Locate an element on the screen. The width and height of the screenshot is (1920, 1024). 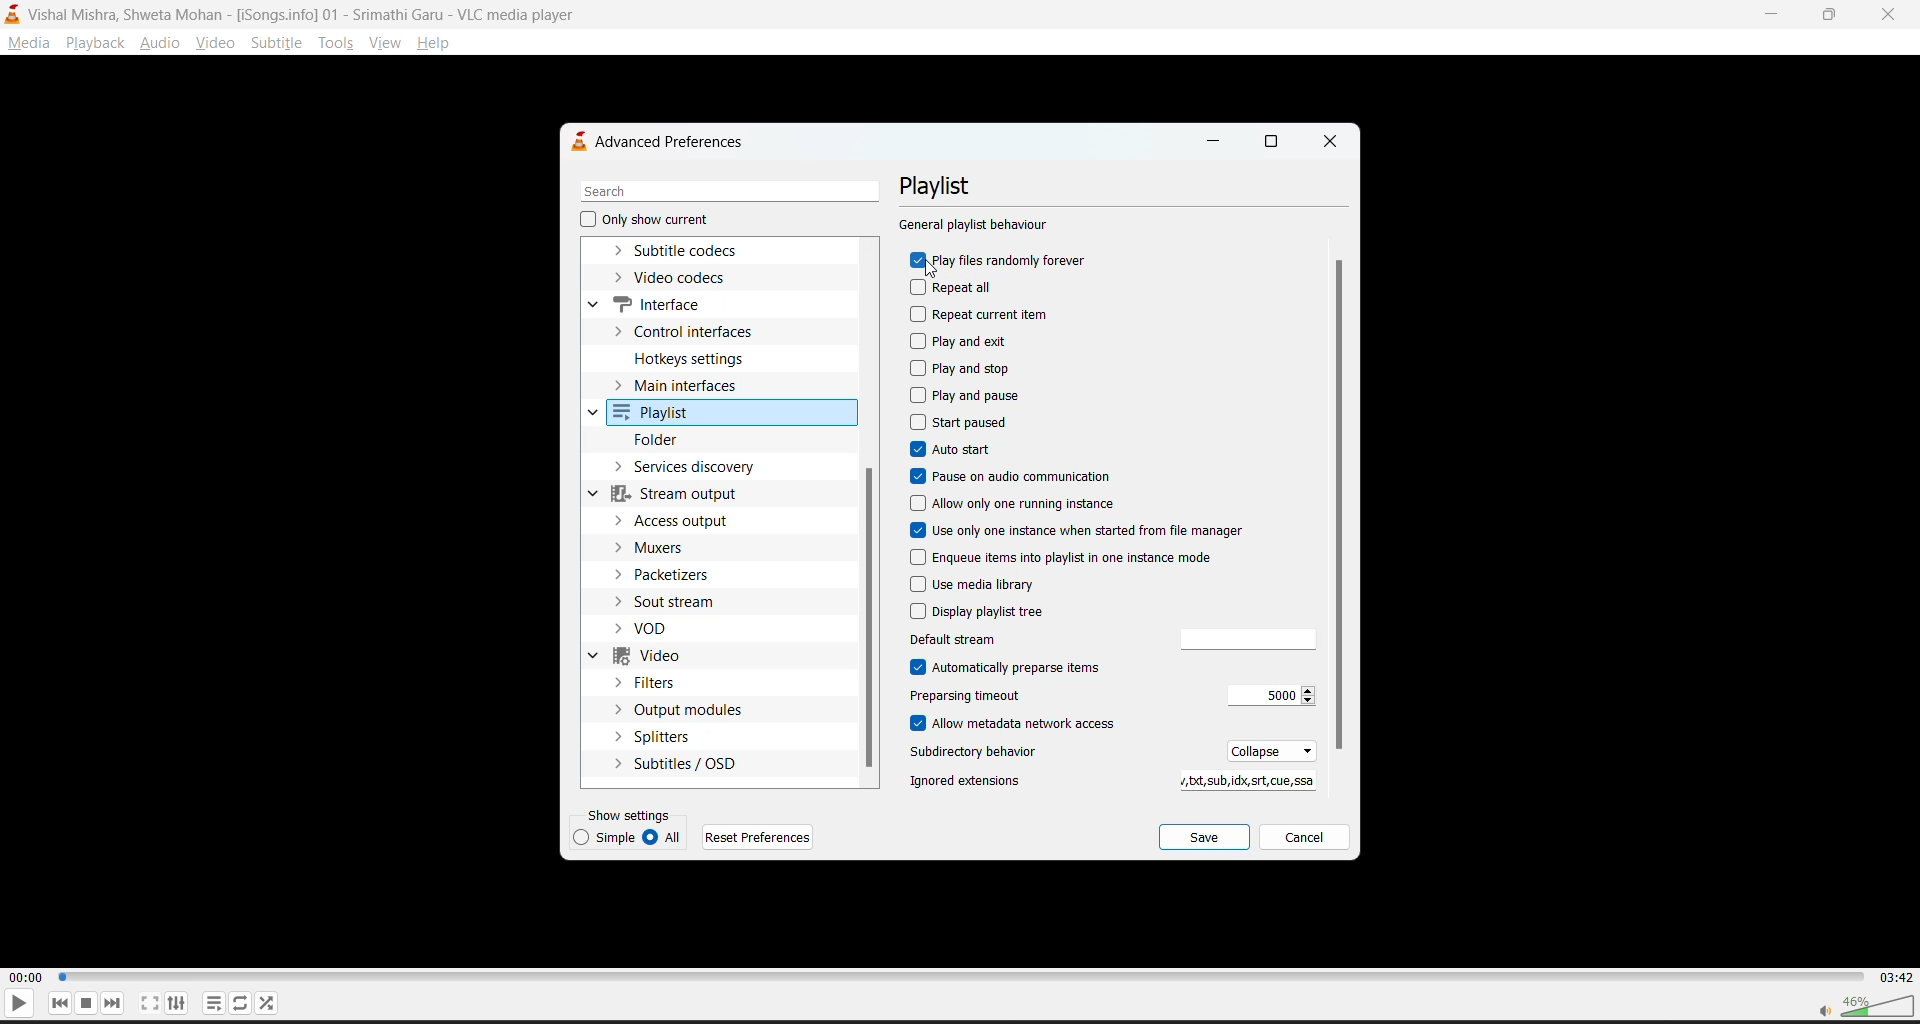
sout stream is located at coordinates (678, 603).